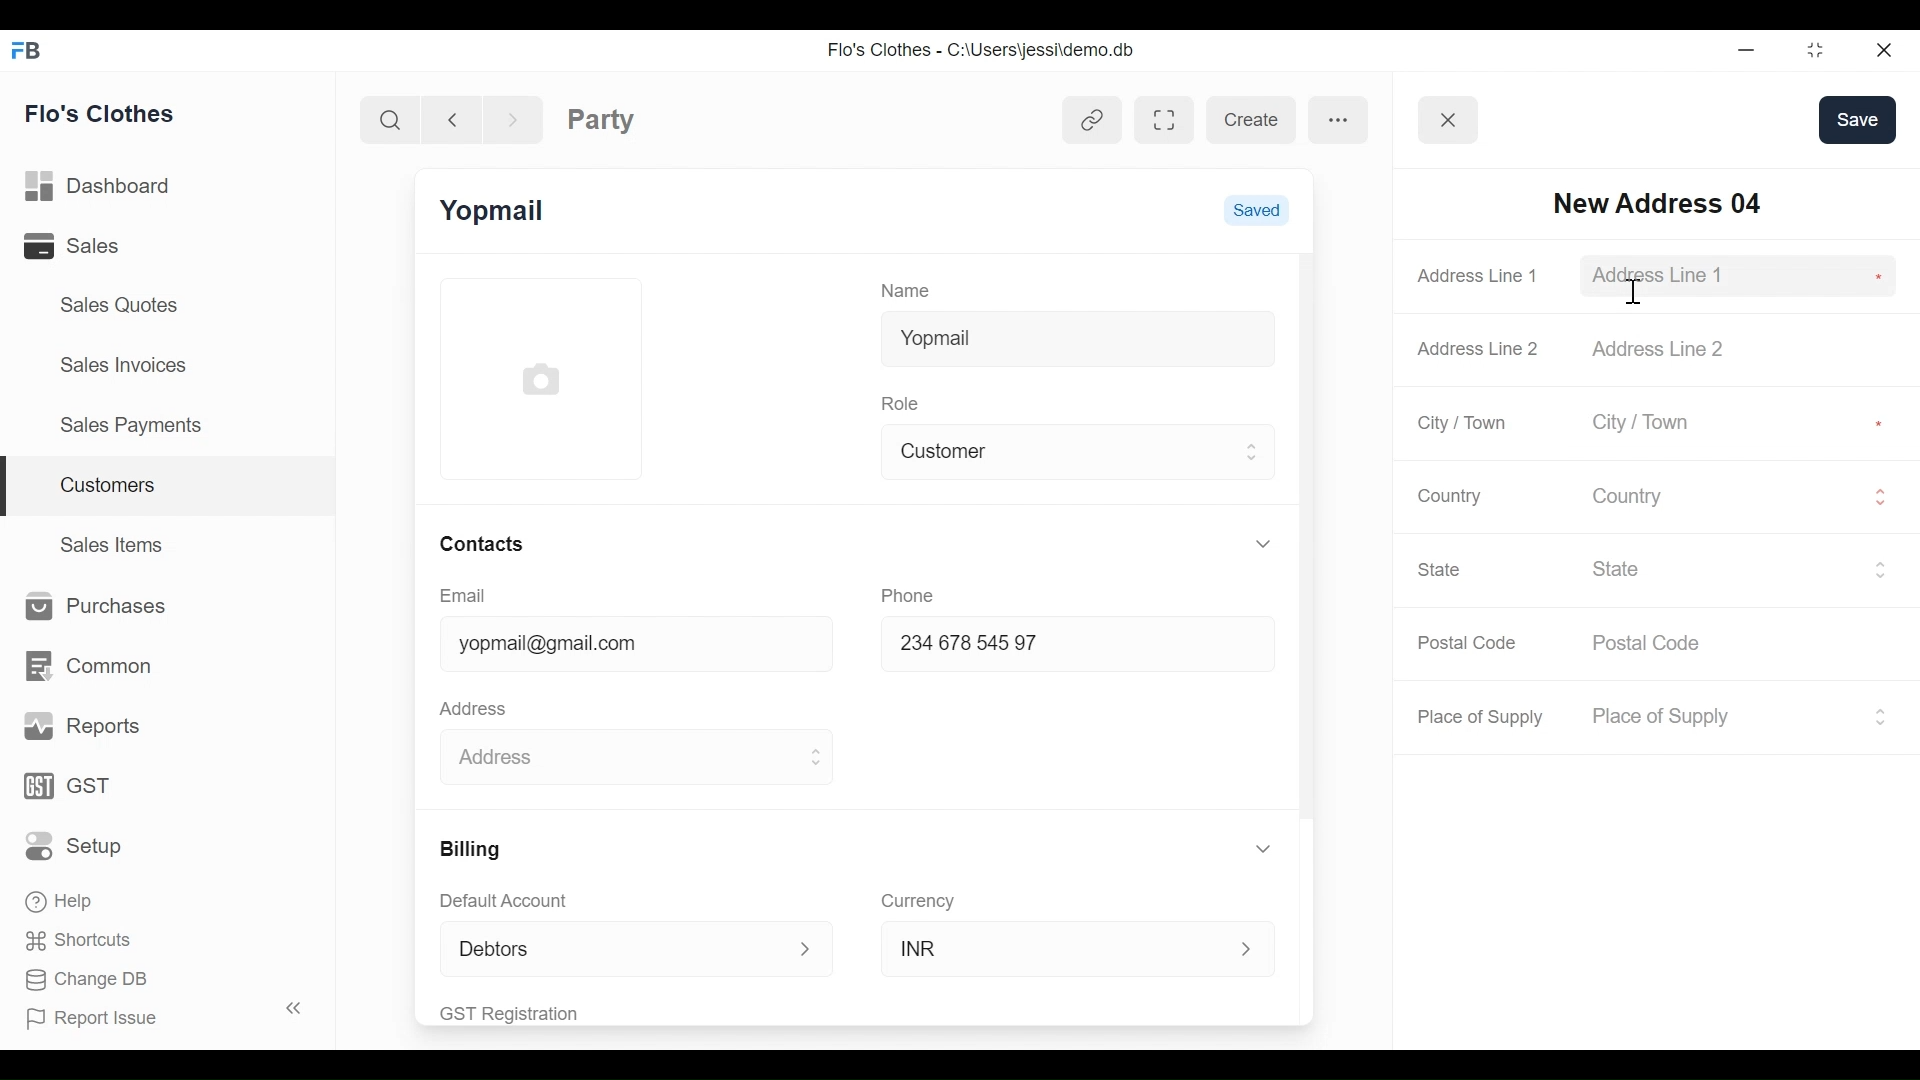  What do you see at coordinates (72, 939) in the screenshot?
I see `Shortcuts` at bounding box center [72, 939].